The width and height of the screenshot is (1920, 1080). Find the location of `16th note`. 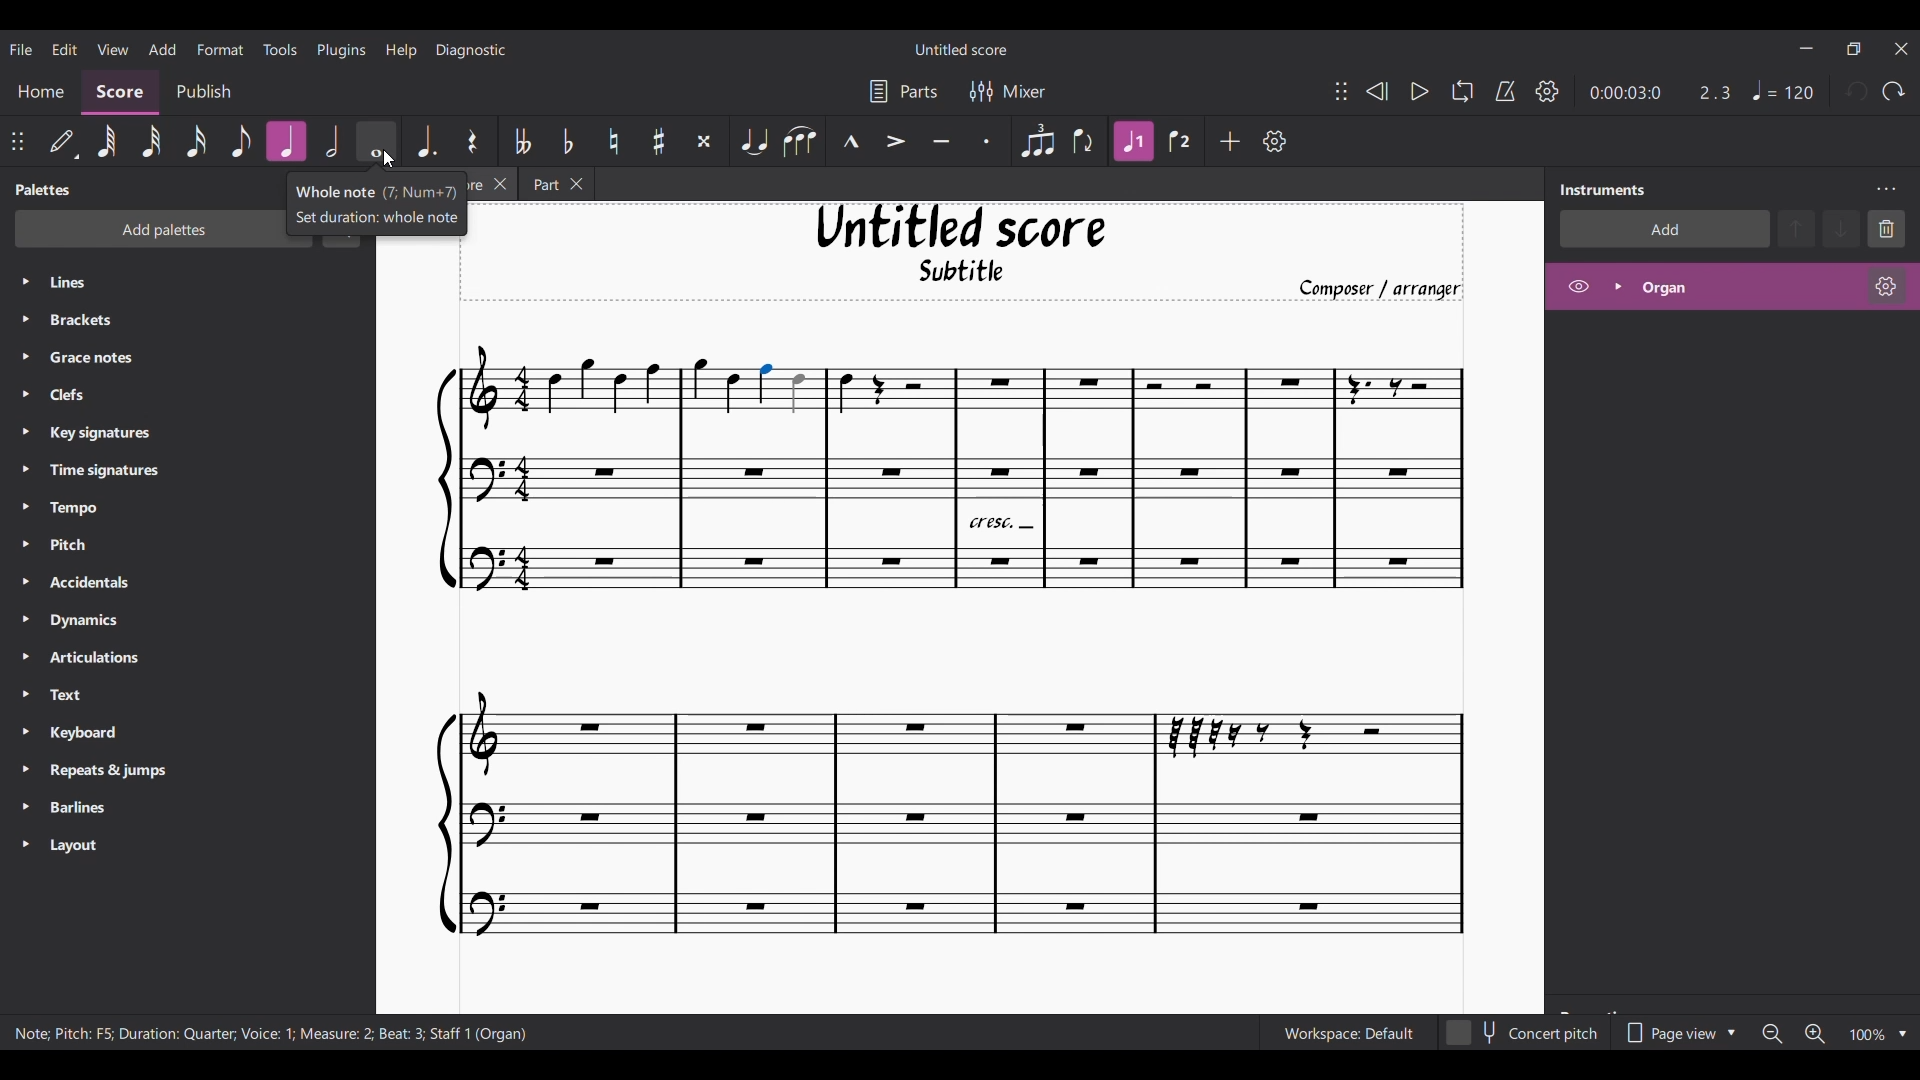

16th note is located at coordinates (196, 141).